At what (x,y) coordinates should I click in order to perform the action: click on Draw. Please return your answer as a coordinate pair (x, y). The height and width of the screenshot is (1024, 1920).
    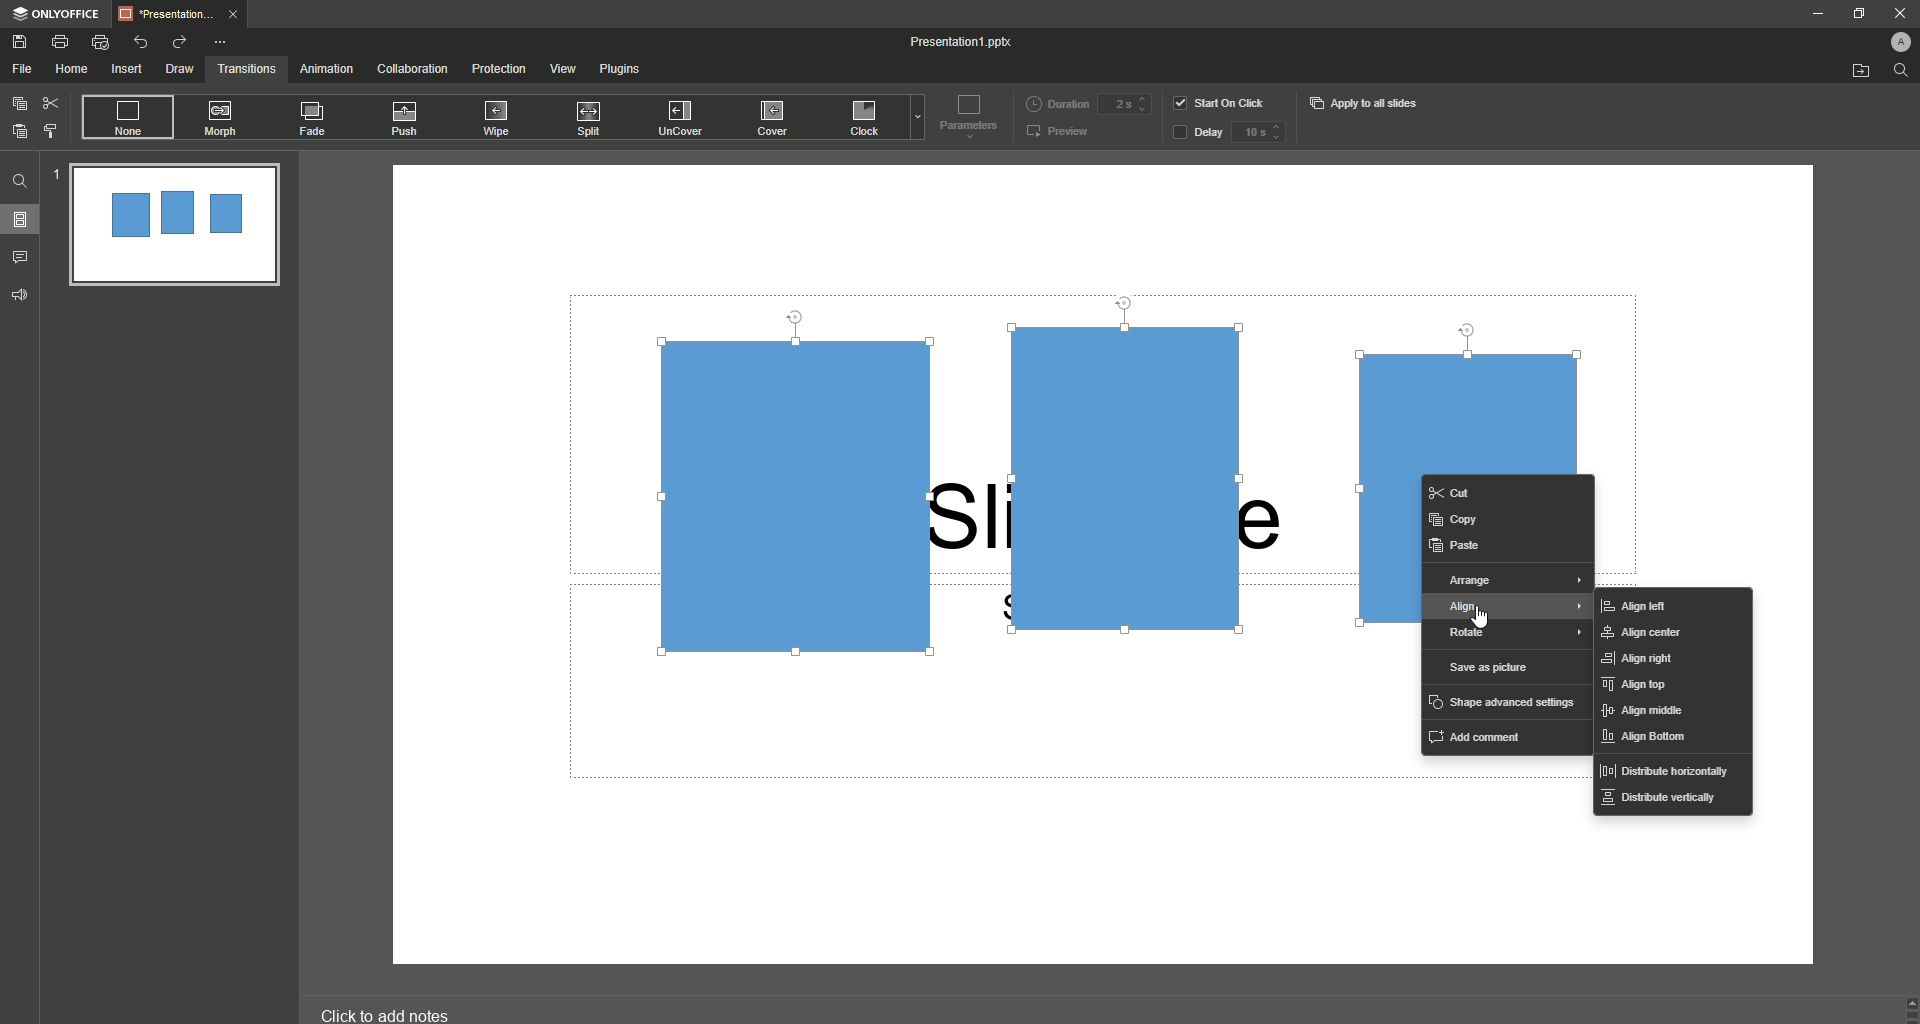
    Looking at the image, I should click on (180, 69).